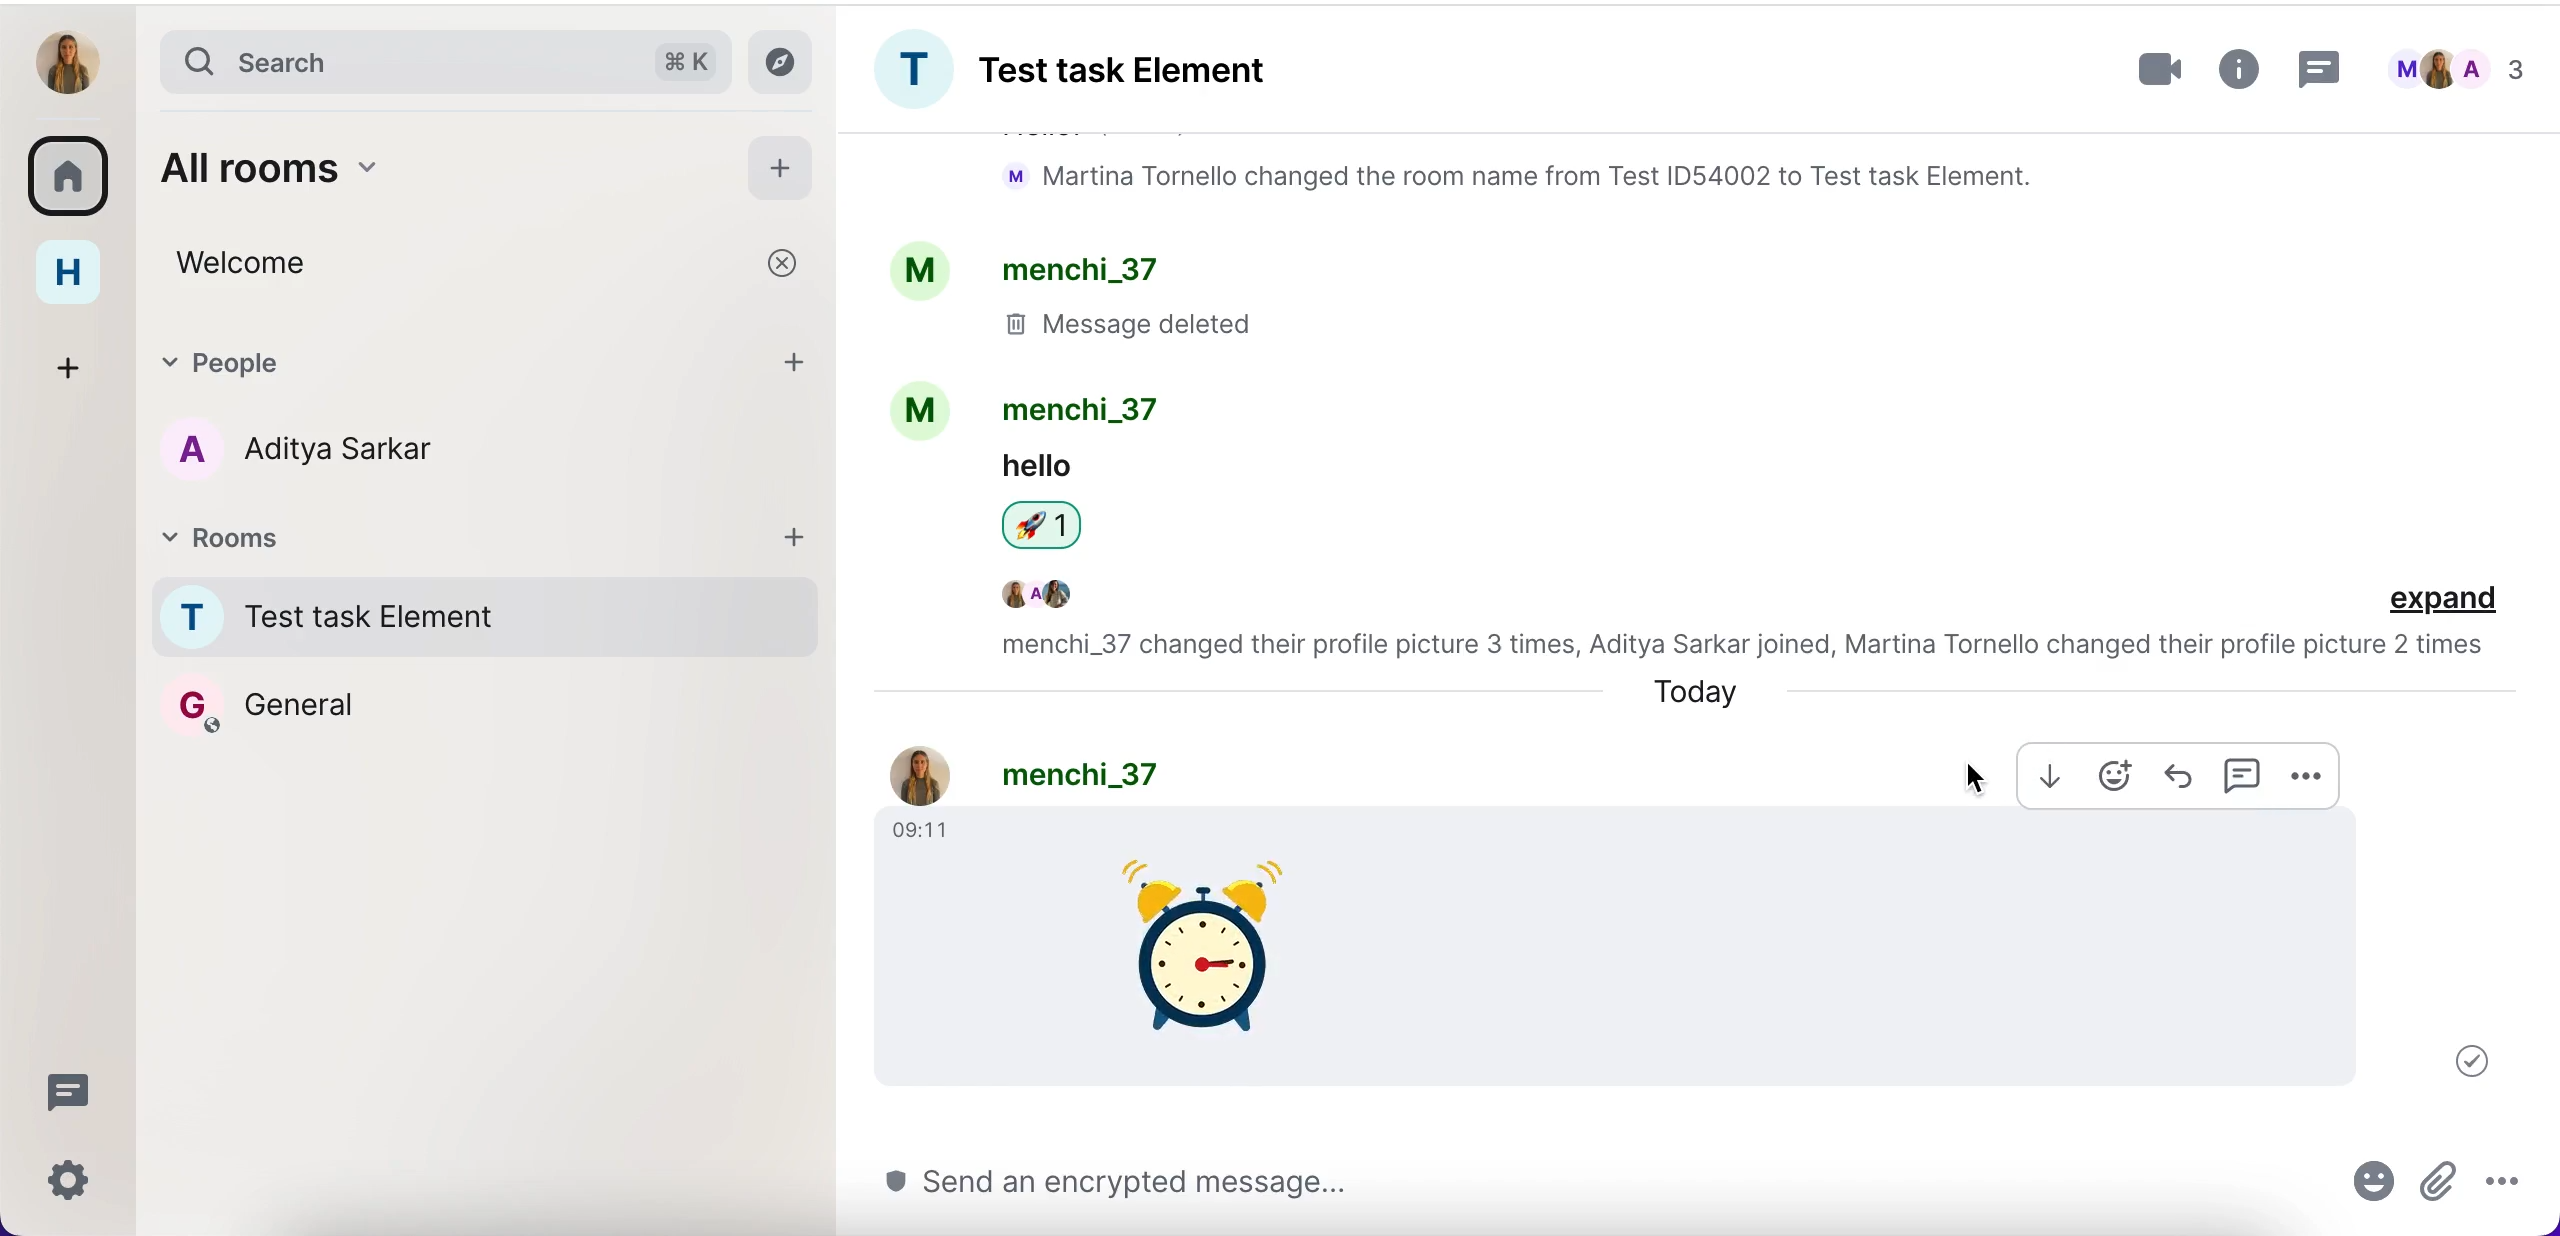 The height and width of the screenshot is (1236, 2560). Describe the element at coordinates (1695, 693) in the screenshot. I see `today` at that location.